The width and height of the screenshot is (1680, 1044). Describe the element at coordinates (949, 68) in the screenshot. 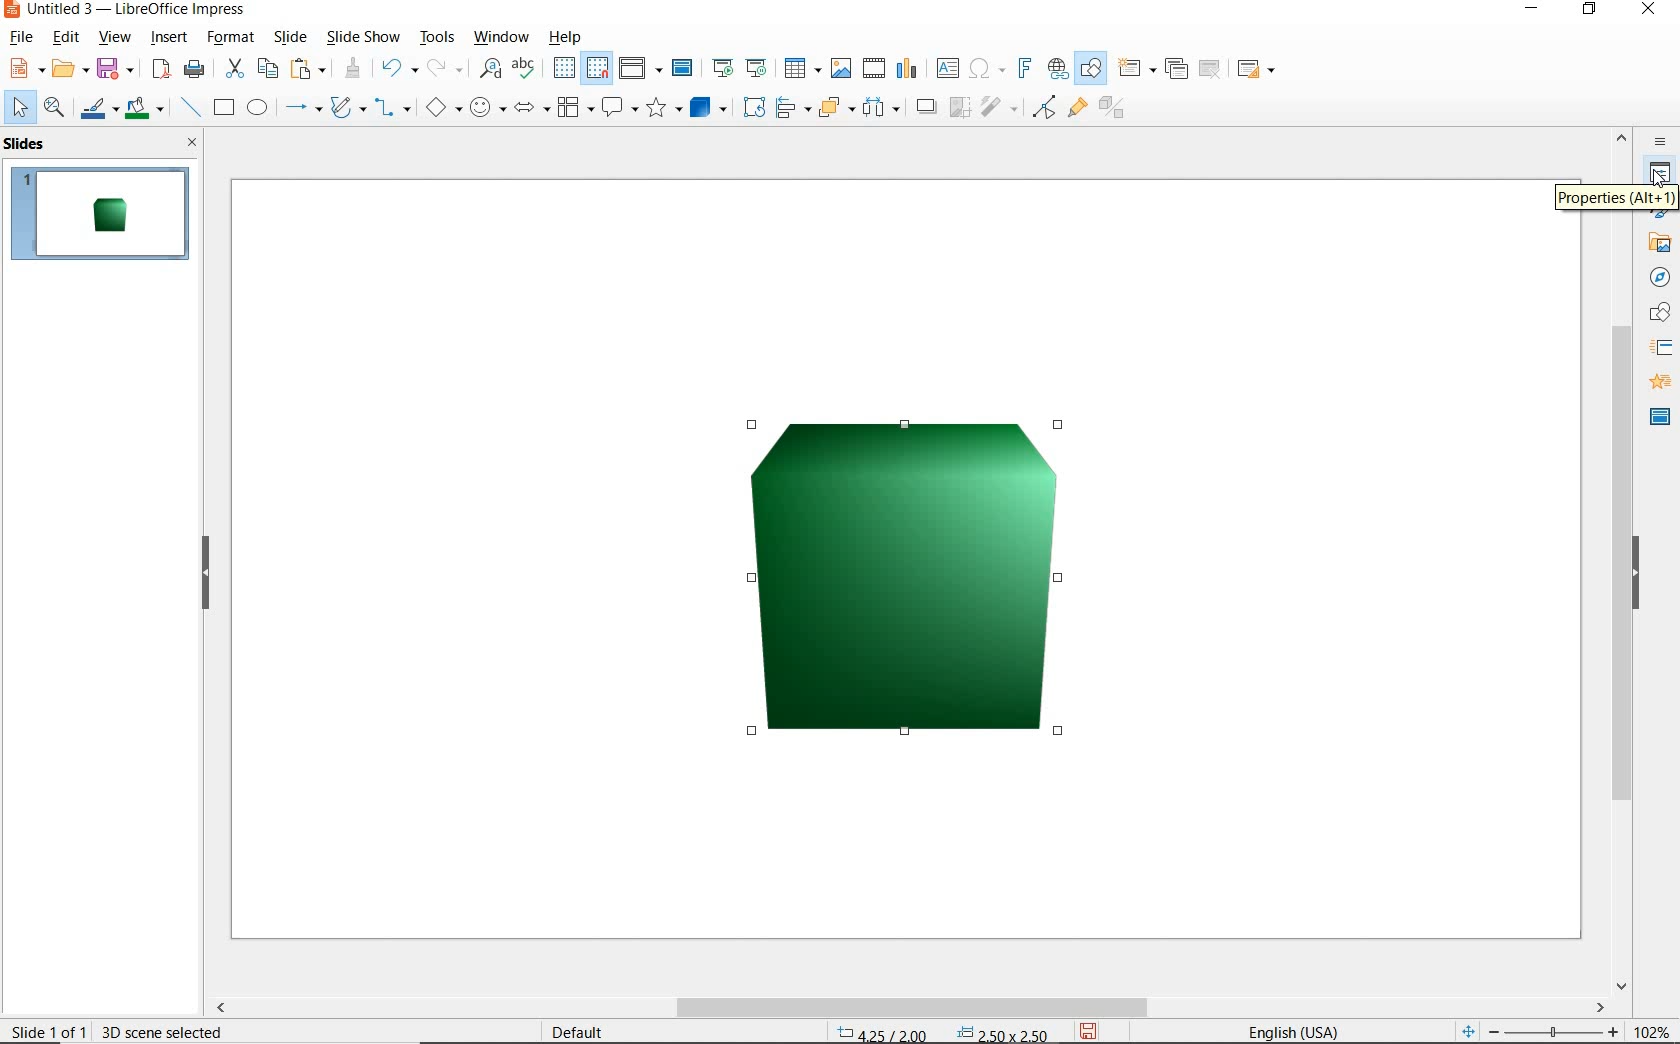

I see `insert text box` at that location.